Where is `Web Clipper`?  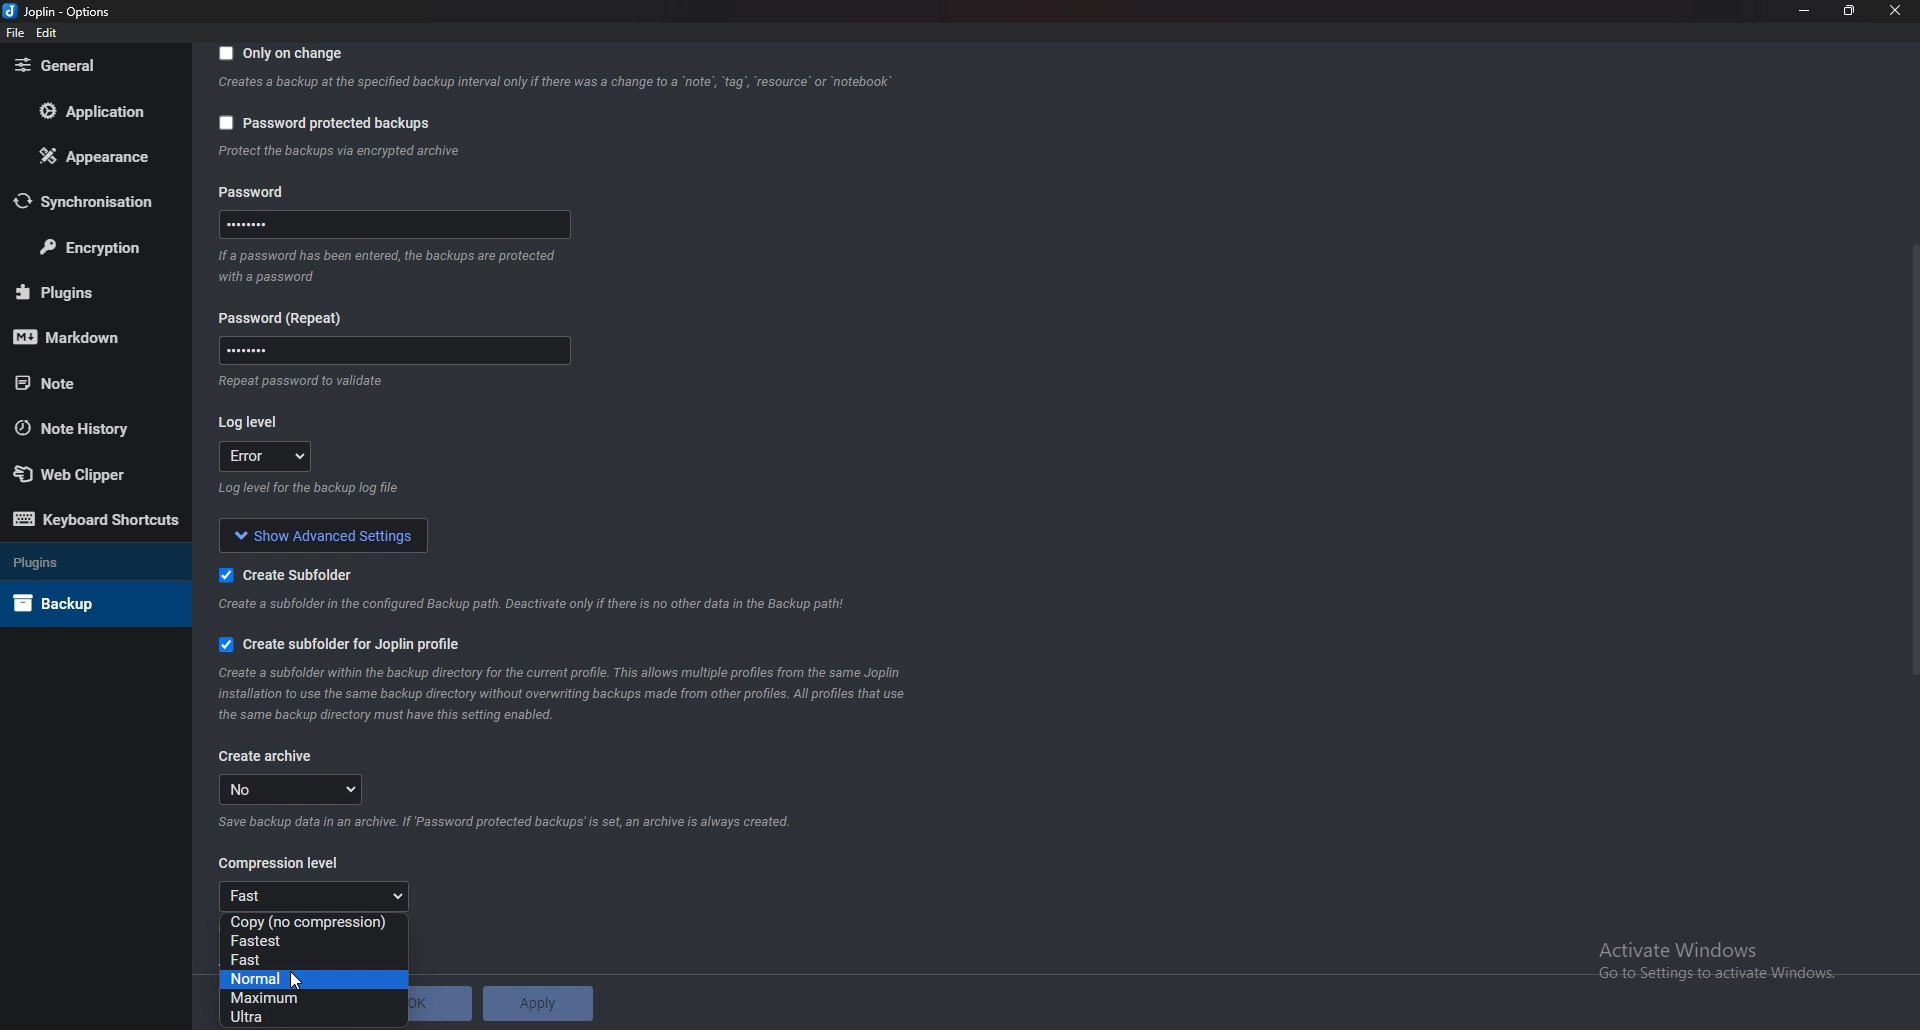 Web Clipper is located at coordinates (81, 470).